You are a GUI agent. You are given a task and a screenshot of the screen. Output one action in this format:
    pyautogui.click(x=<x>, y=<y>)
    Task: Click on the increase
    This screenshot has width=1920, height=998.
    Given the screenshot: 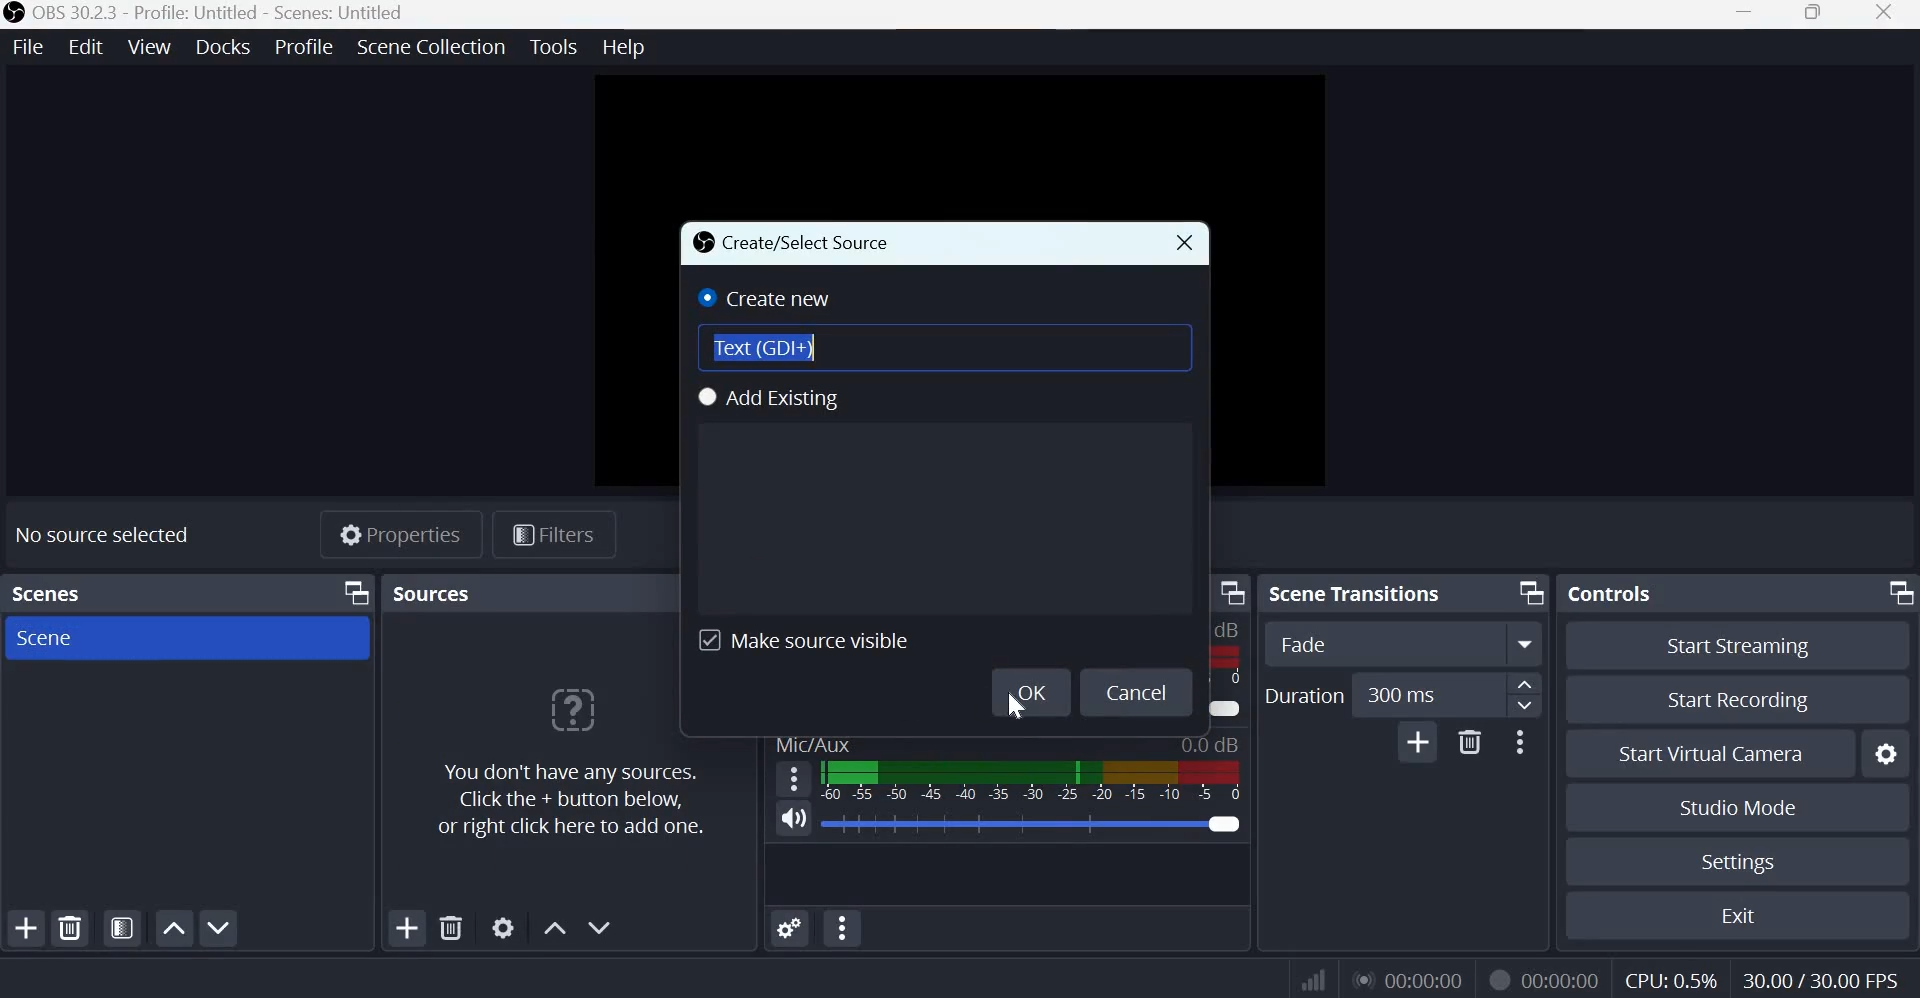 What is the action you would take?
    pyautogui.click(x=1526, y=684)
    